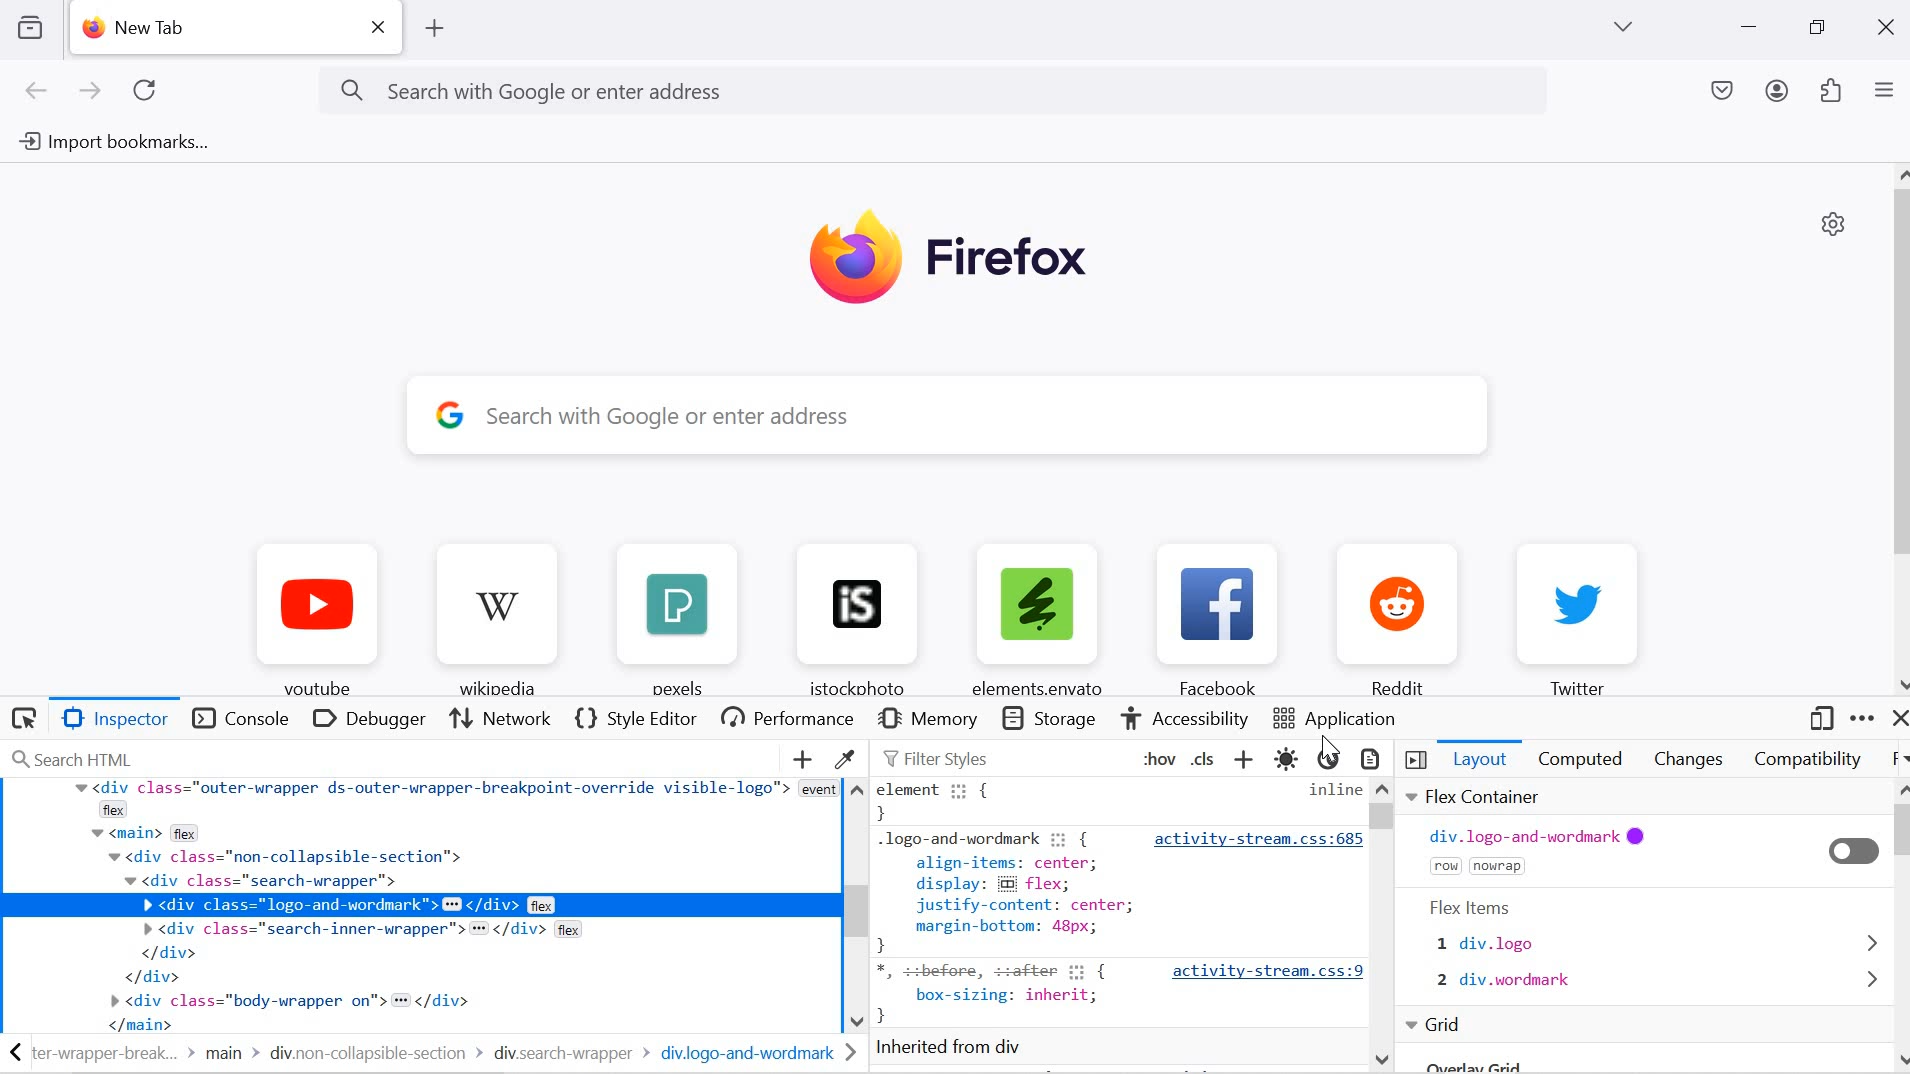  What do you see at coordinates (1480, 868) in the screenshot?
I see ` row nowrap` at bounding box center [1480, 868].